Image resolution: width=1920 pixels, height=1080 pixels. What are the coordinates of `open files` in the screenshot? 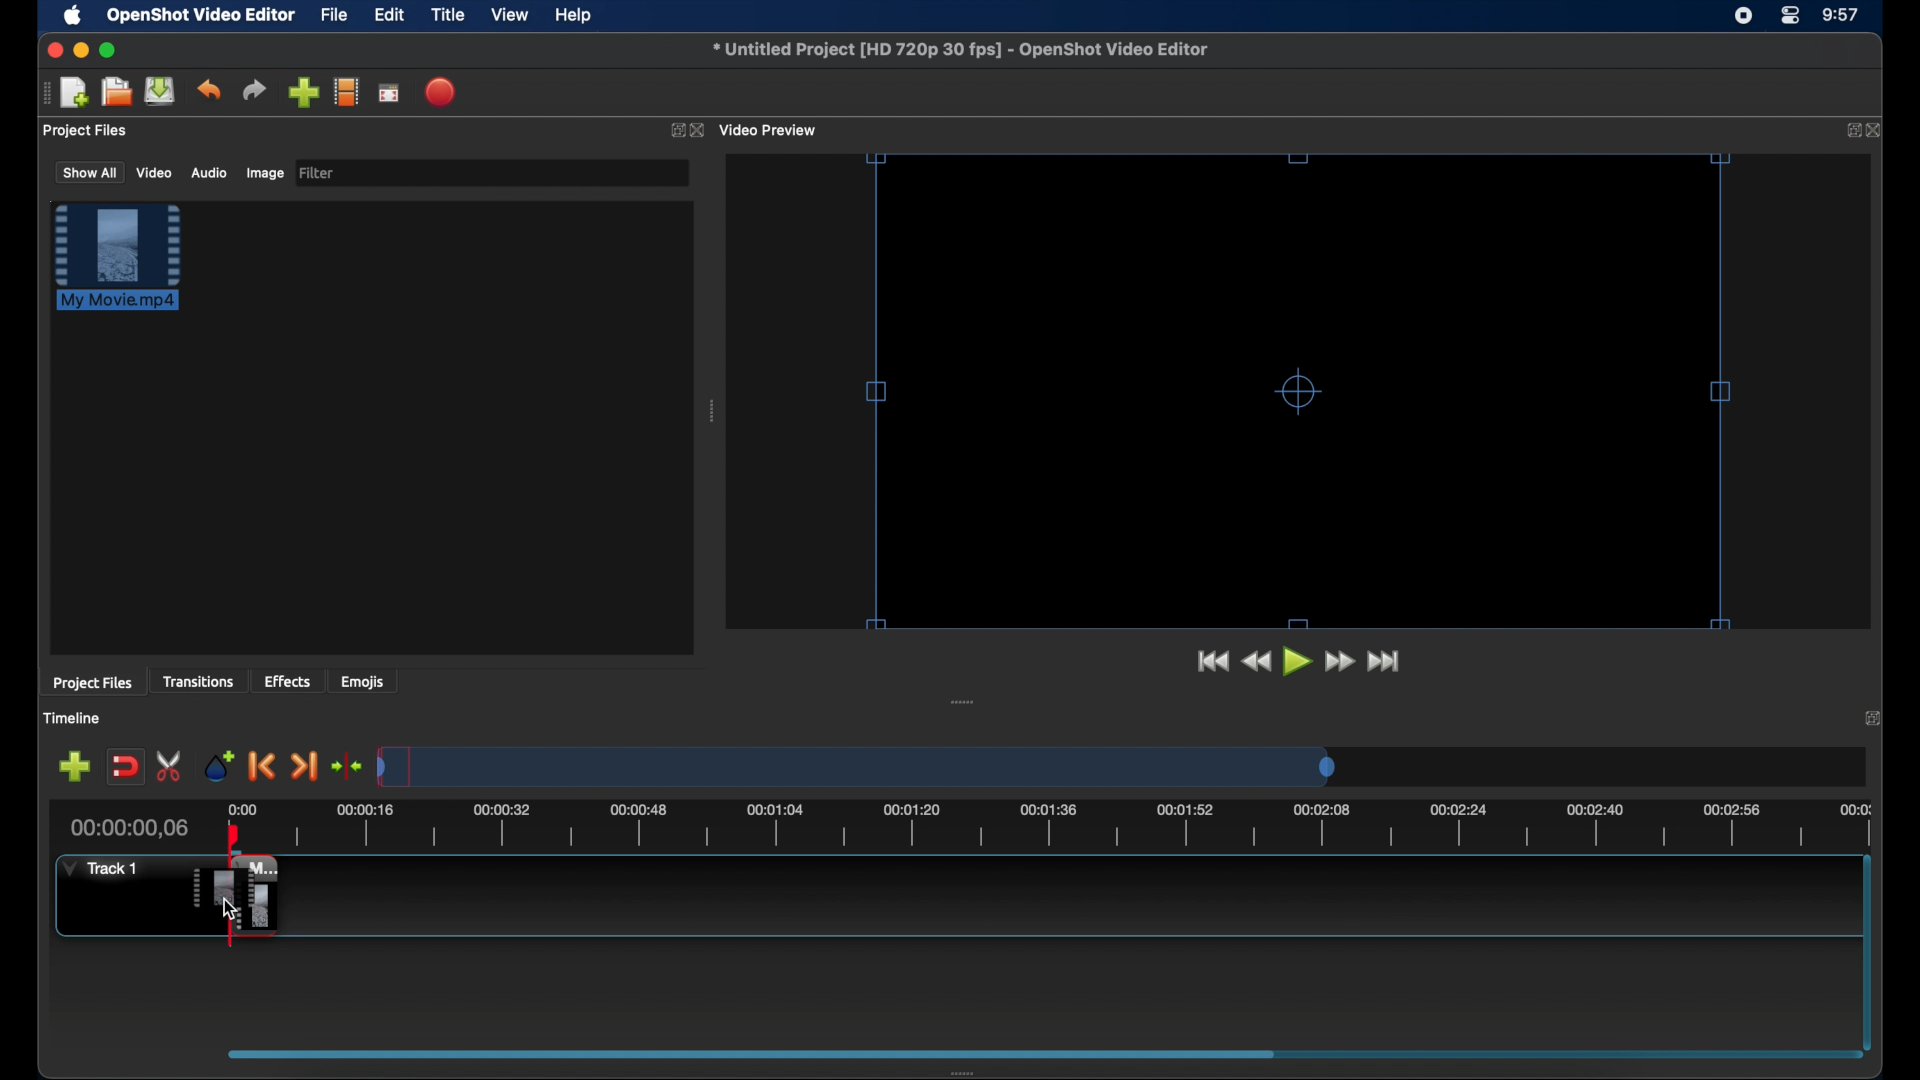 It's located at (117, 93).